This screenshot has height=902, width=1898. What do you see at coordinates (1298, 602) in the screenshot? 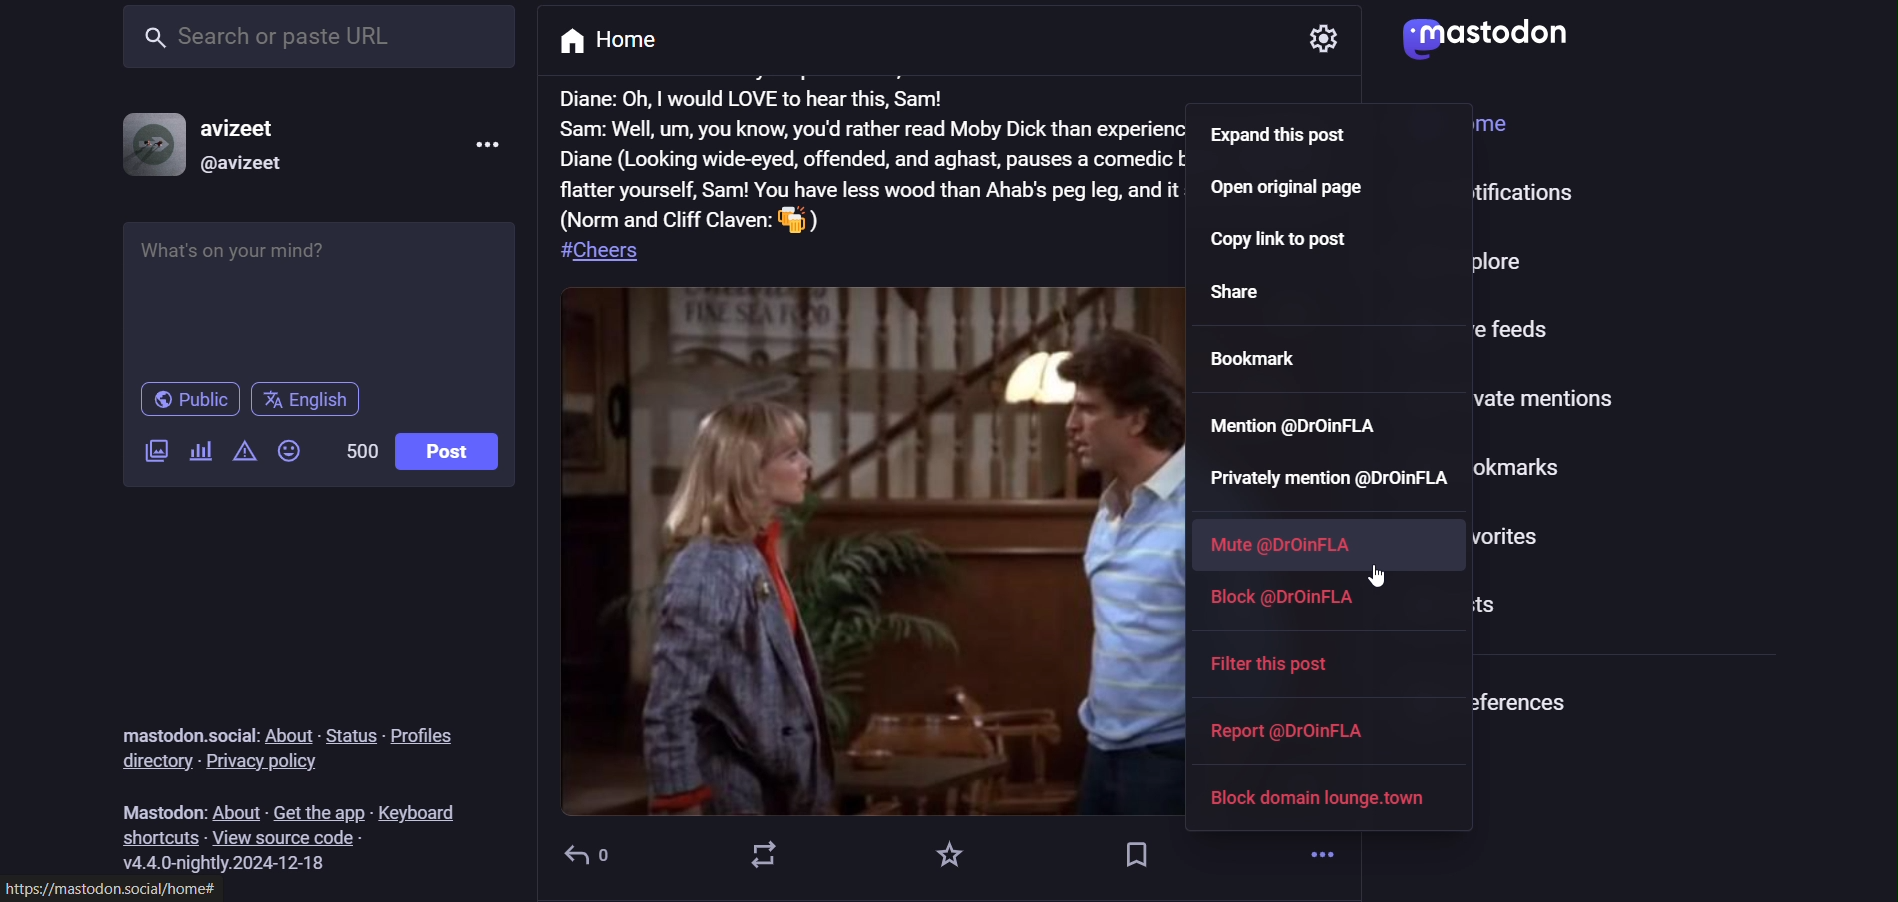
I see `block user` at bounding box center [1298, 602].